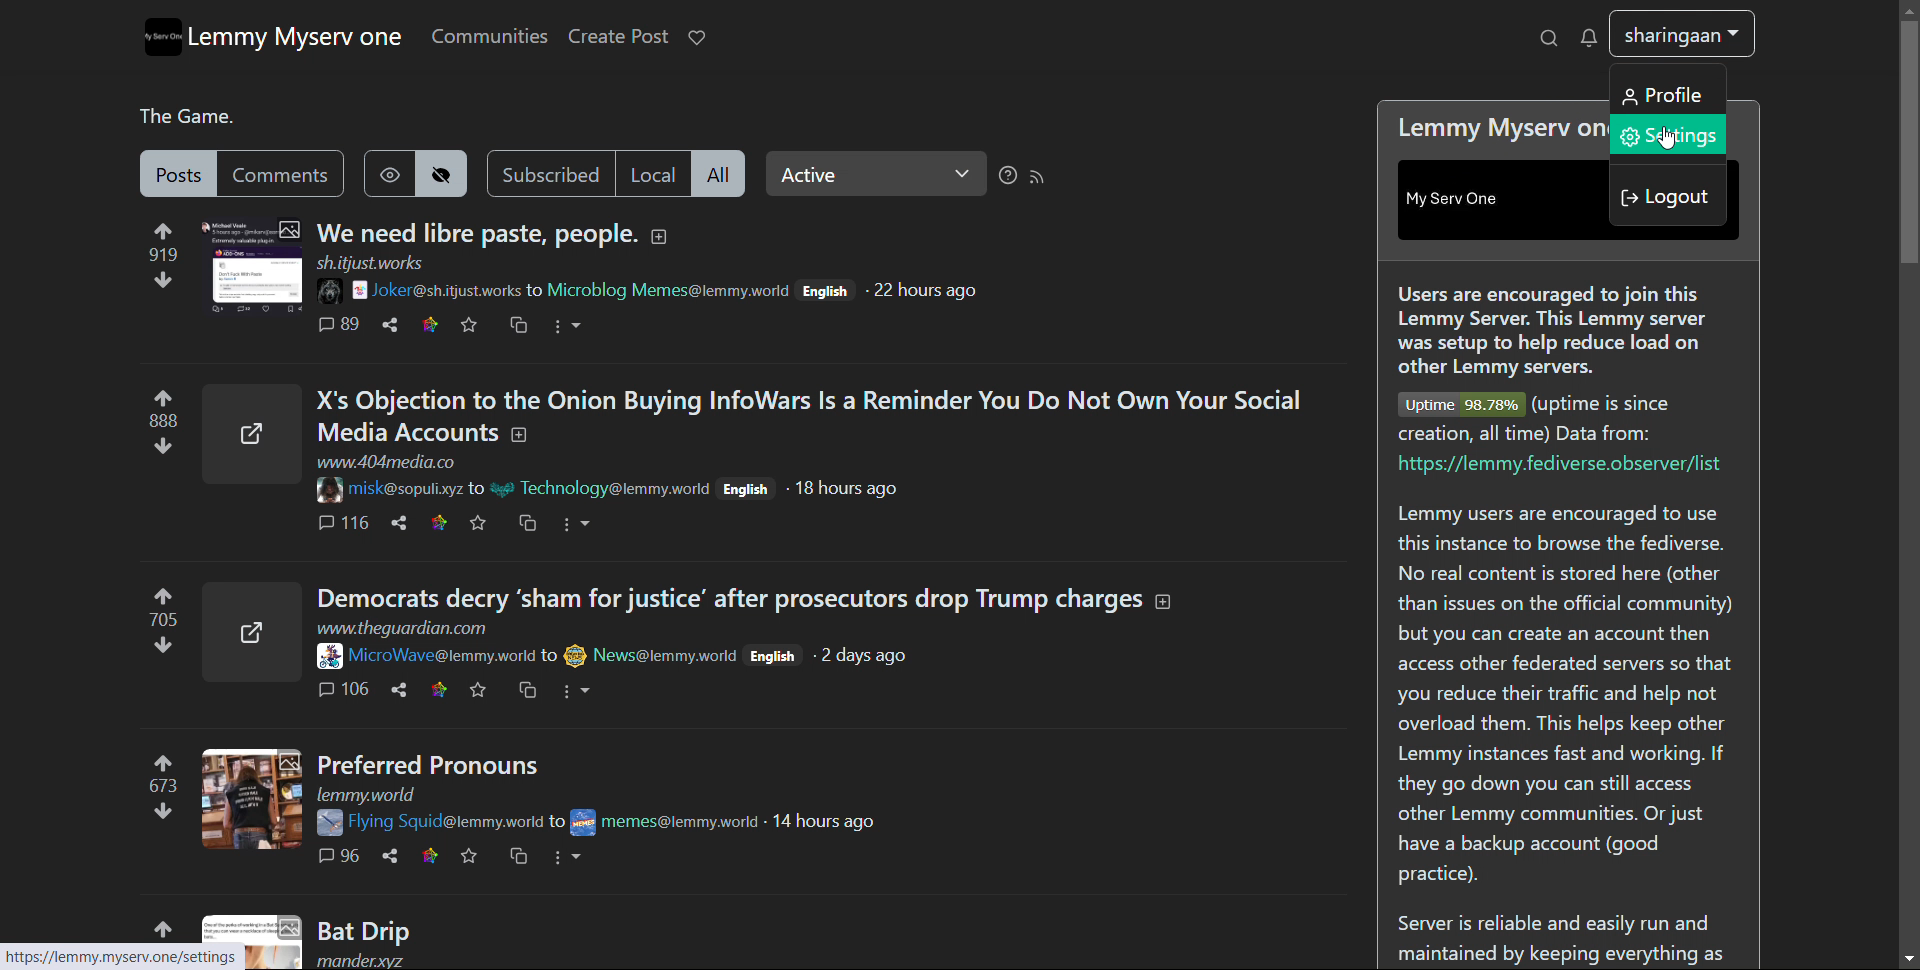  What do you see at coordinates (549, 174) in the screenshot?
I see `subscribed` at bounding box center [549, 174].